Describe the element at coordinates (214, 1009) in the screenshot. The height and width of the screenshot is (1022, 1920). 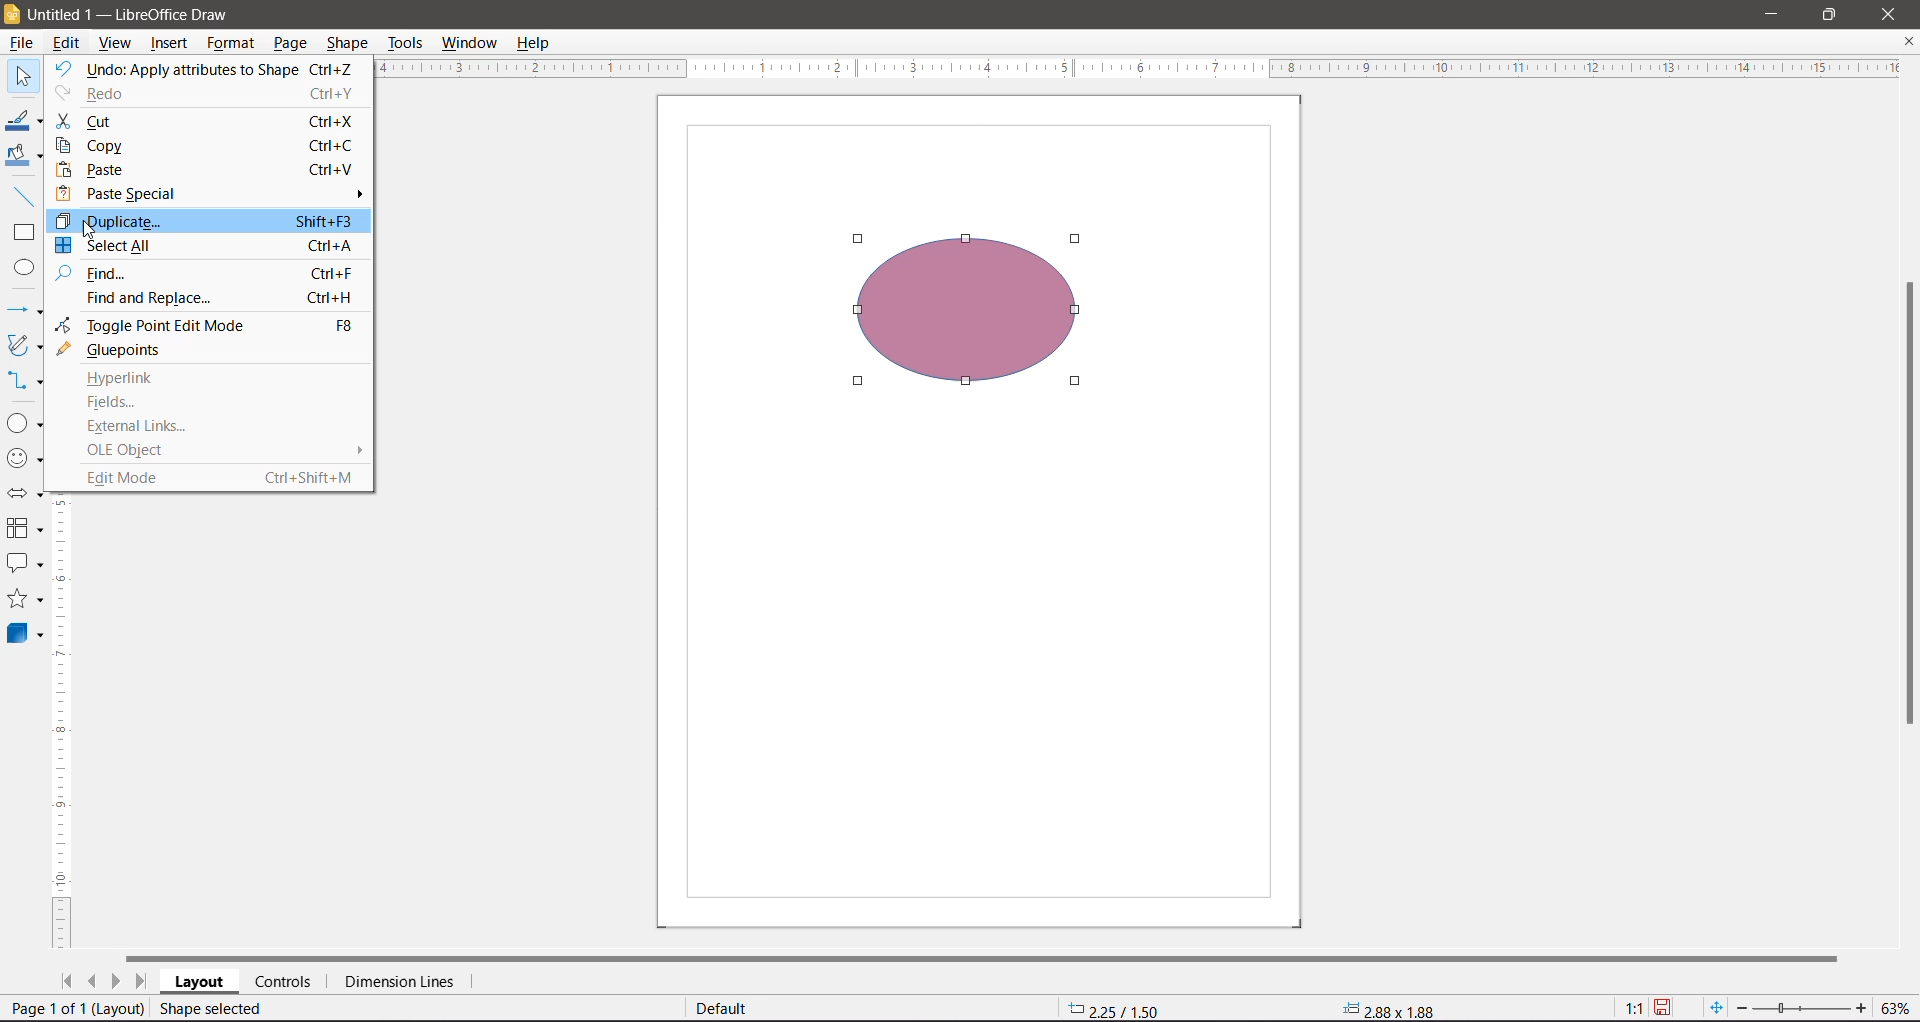
I see `Shape selected` at that location.